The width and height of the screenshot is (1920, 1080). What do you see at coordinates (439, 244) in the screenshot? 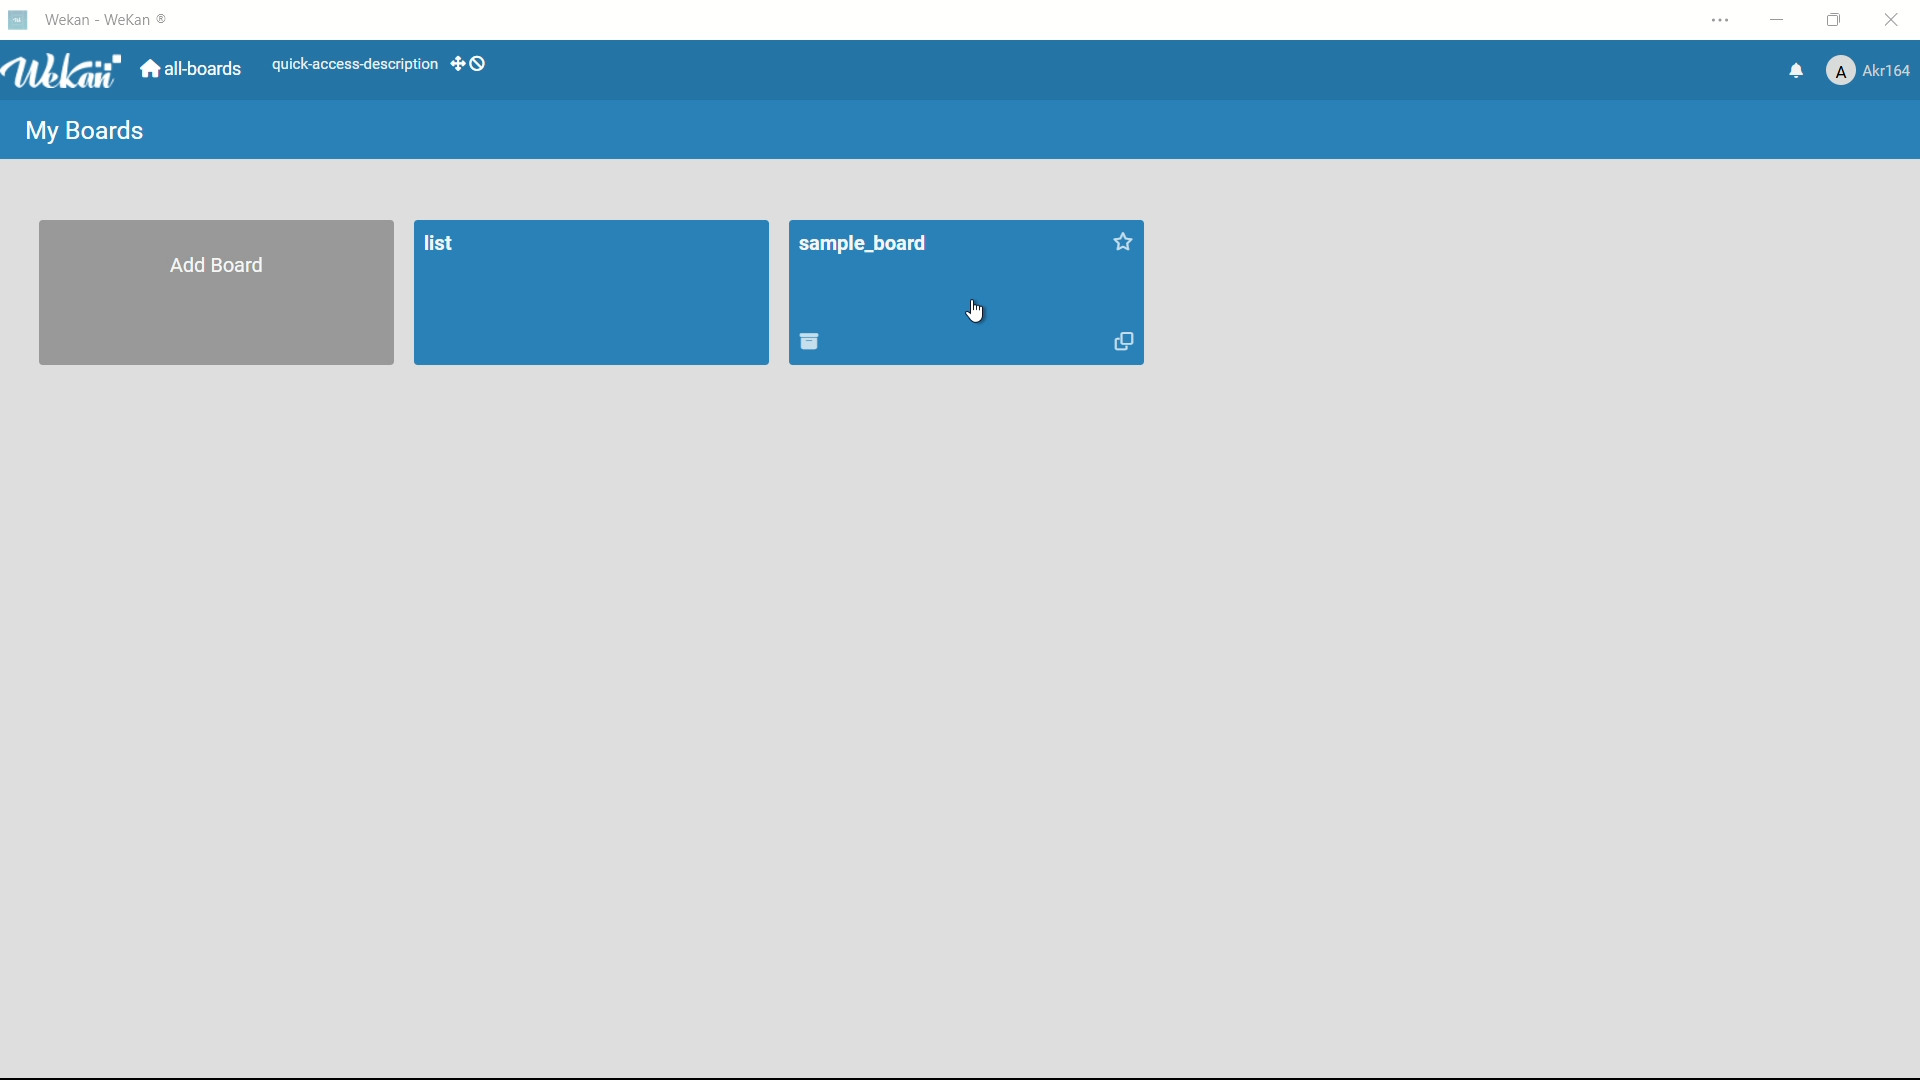
I see `board` at bounding box center [439, 244].